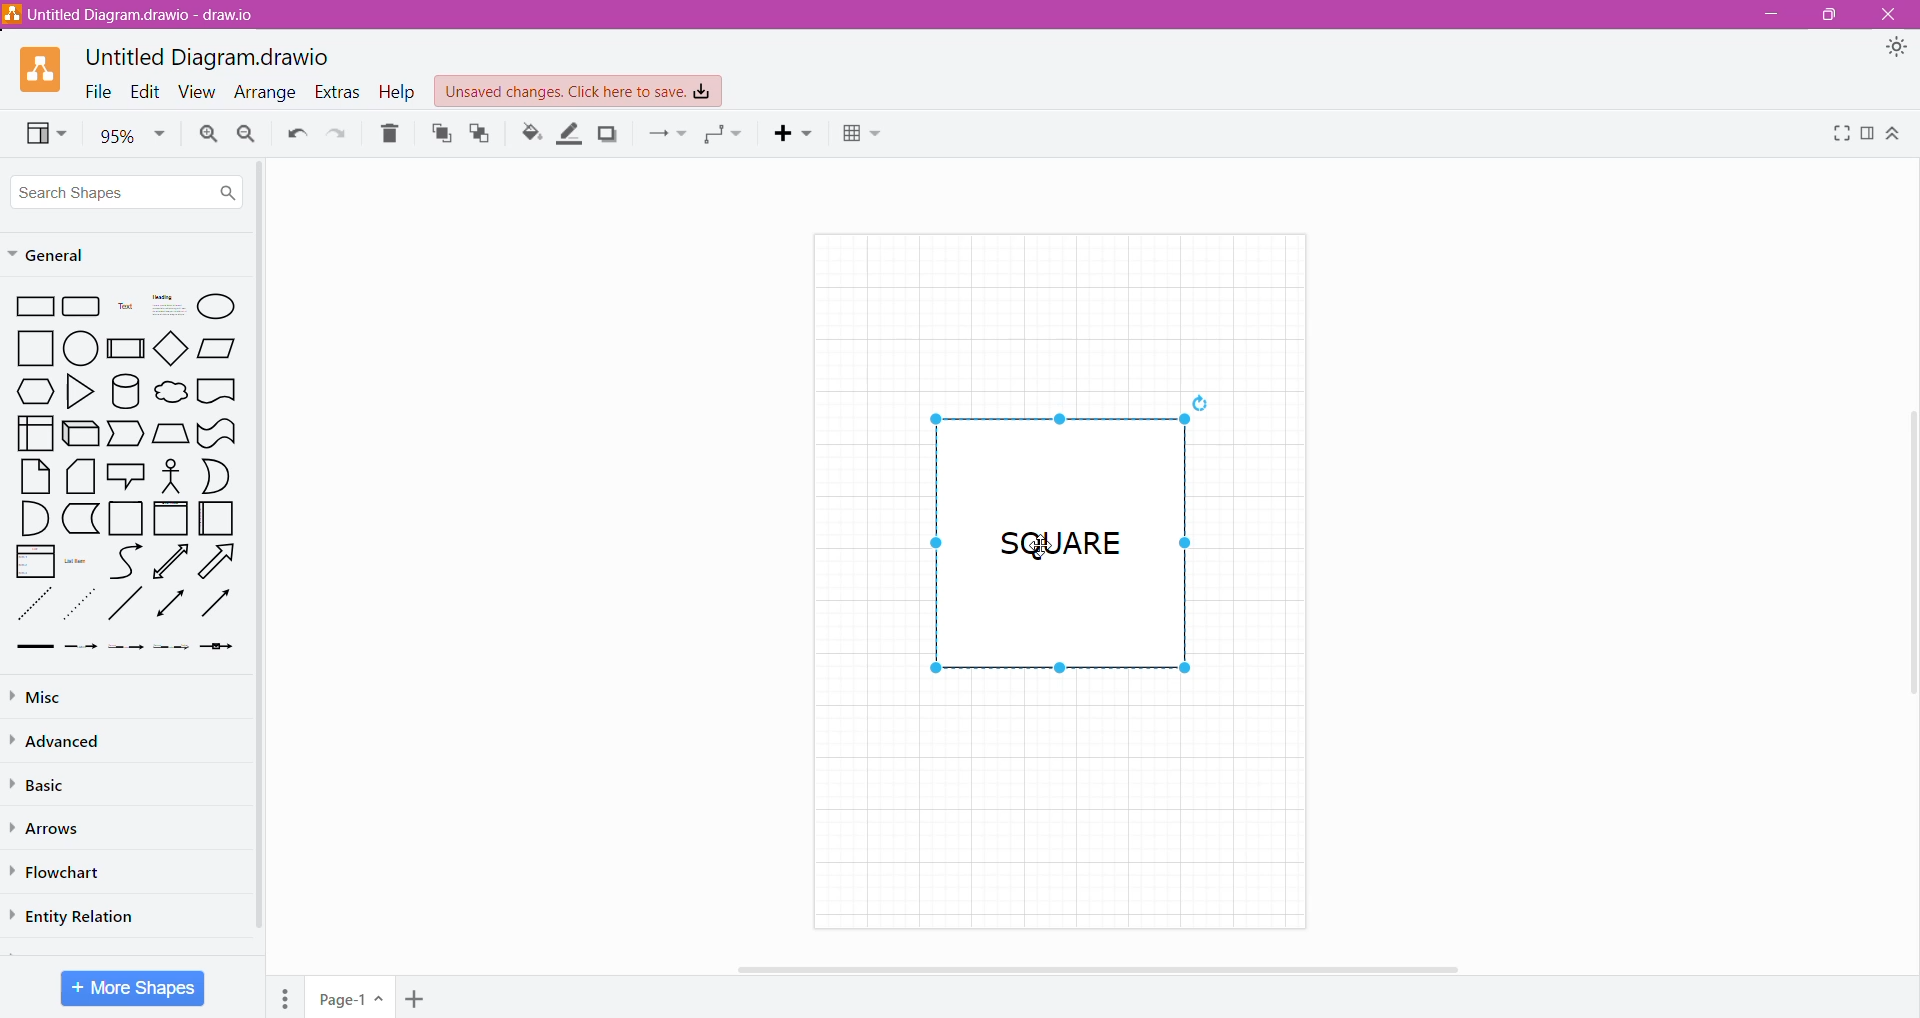  I want to click on List box, so click(30, 563).